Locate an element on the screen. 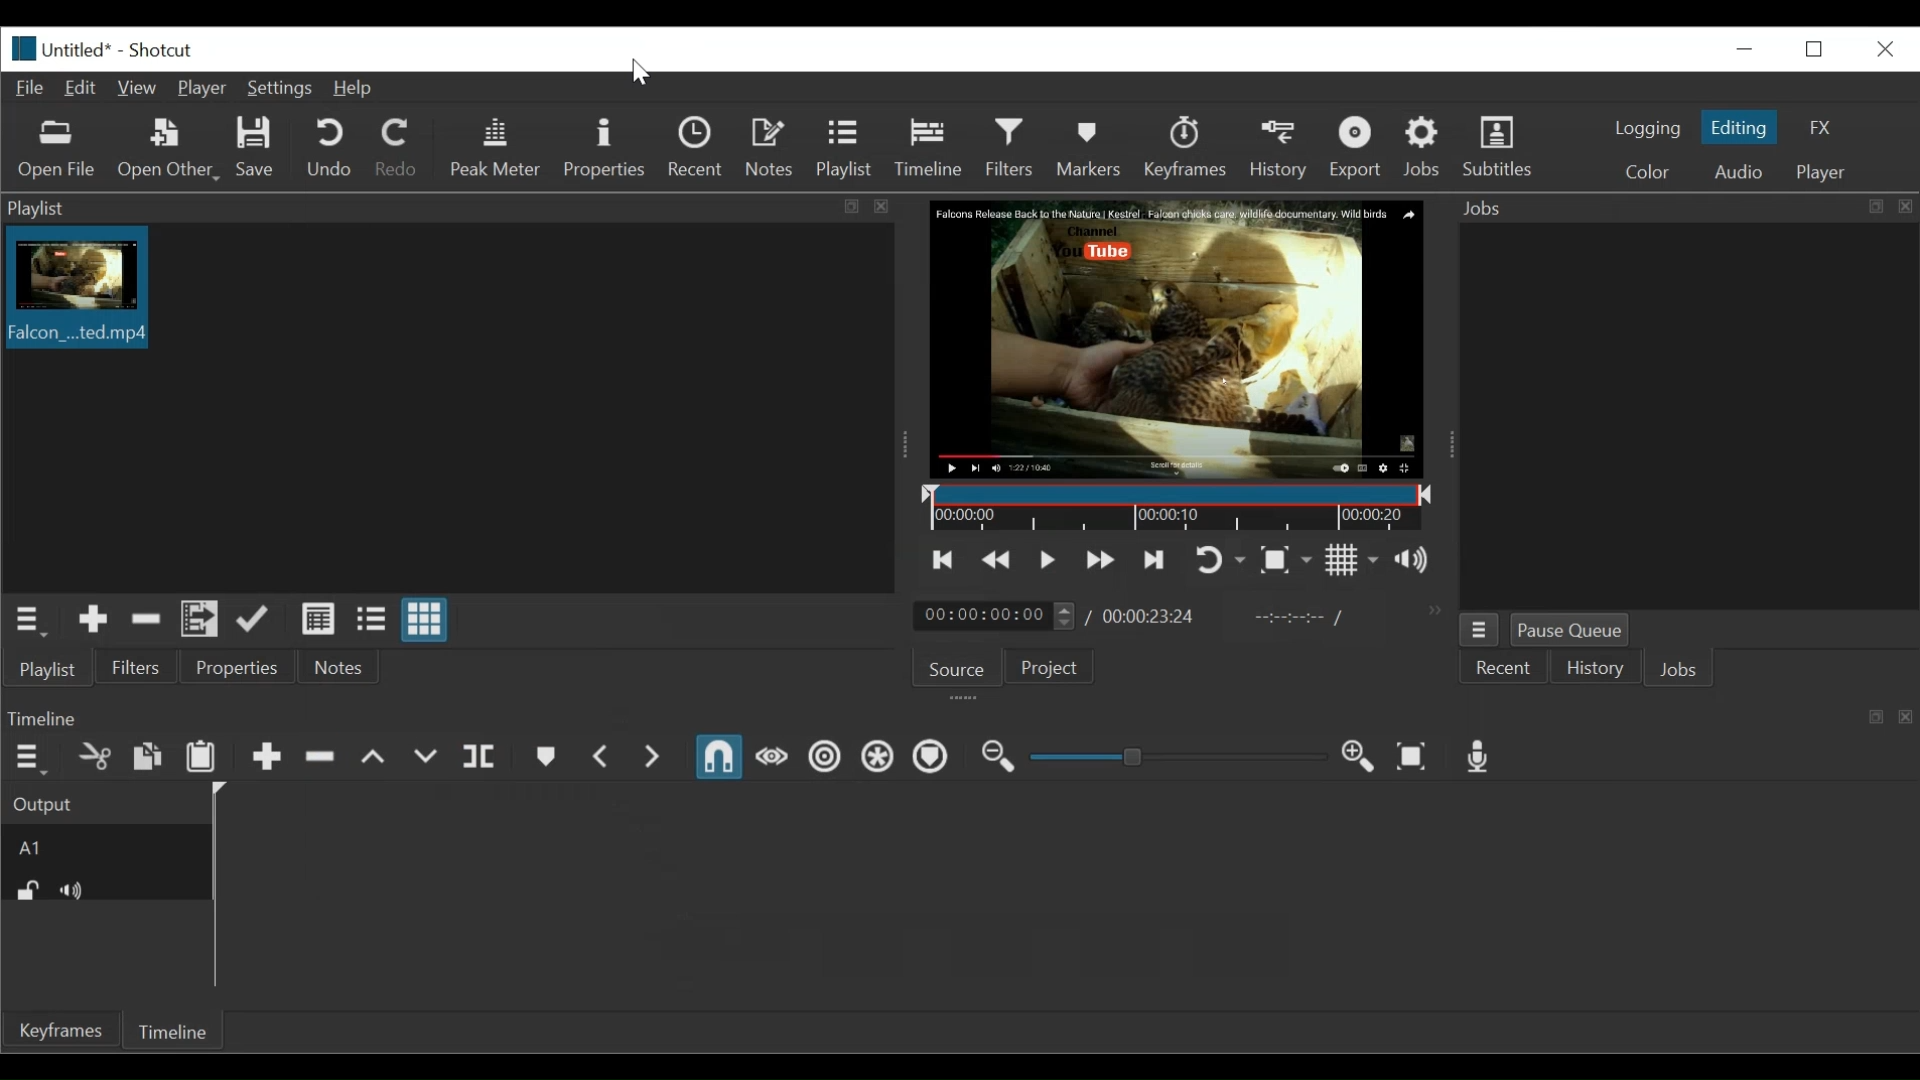  Jobs menu is located at coordinates (1480, 629).